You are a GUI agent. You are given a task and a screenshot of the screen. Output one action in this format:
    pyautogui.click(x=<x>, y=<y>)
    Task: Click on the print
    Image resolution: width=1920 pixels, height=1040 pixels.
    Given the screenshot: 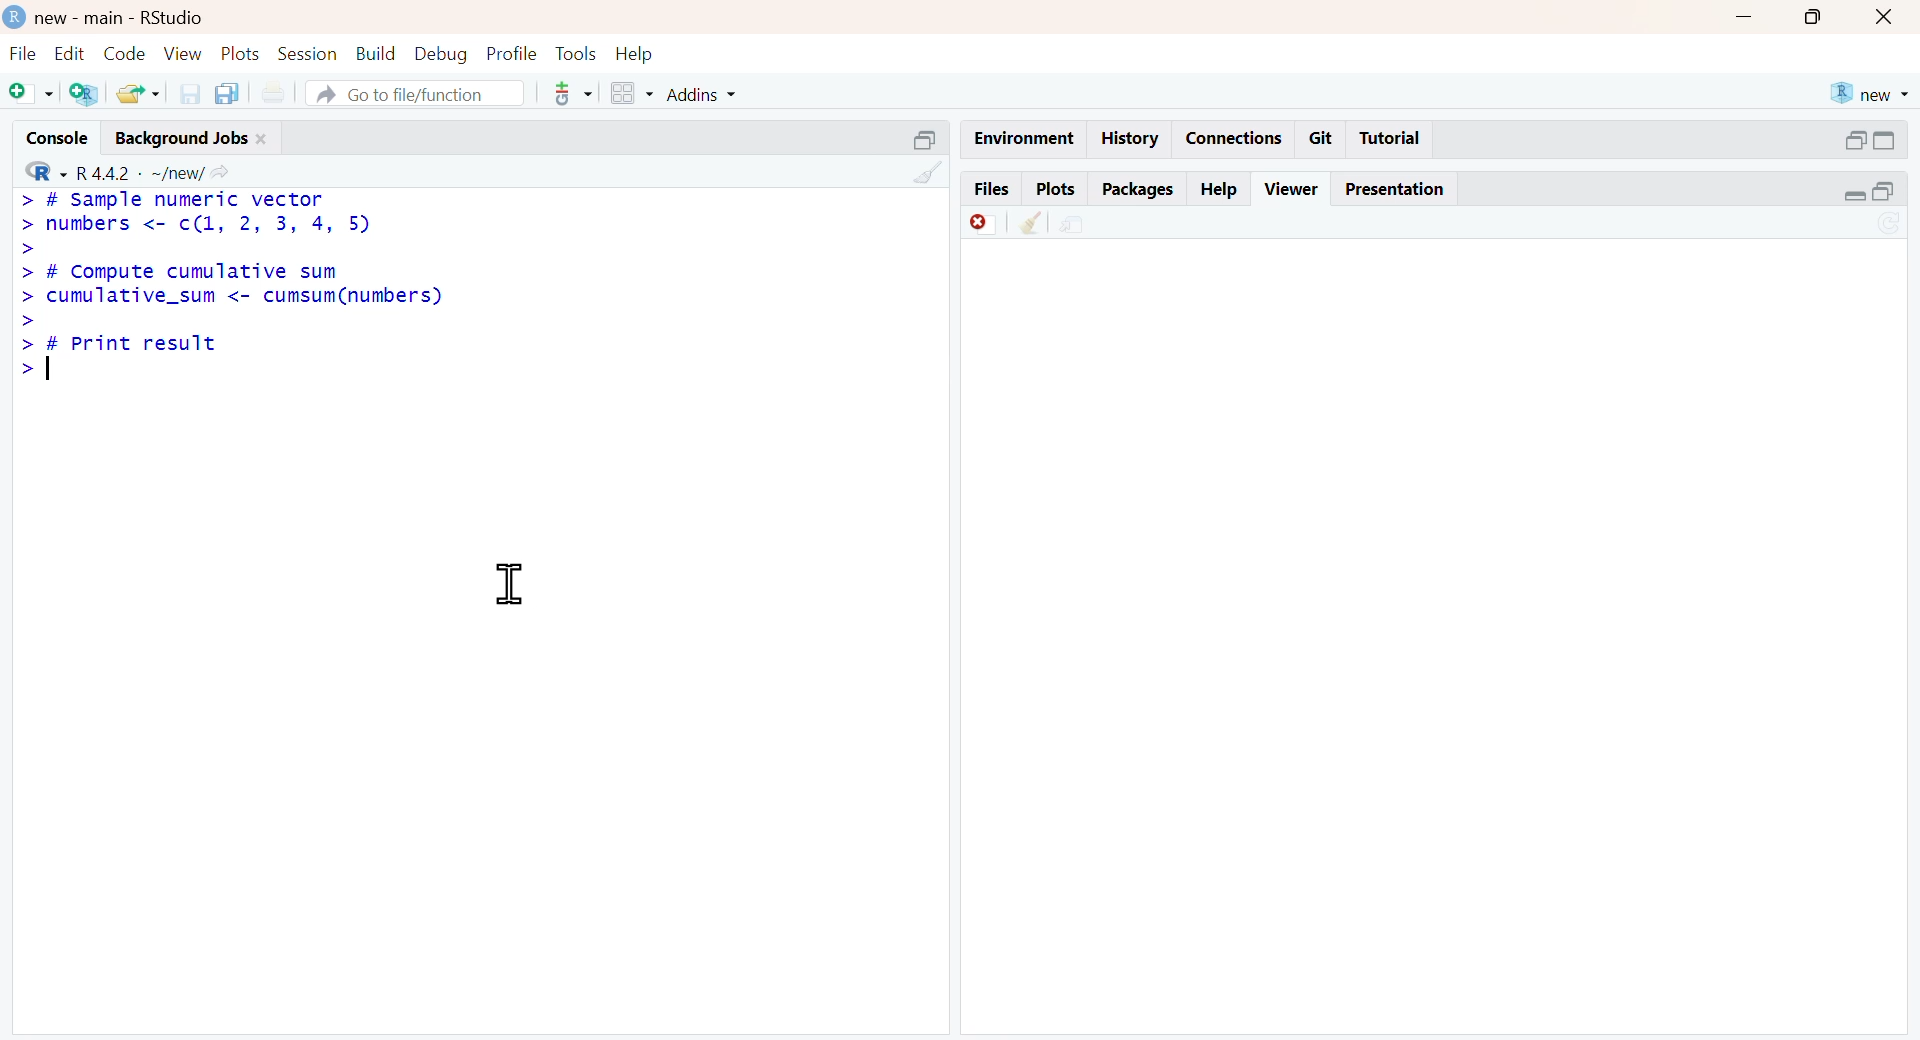 What is the action you would take?
    pyautogui.click(x=274, y=92)
    